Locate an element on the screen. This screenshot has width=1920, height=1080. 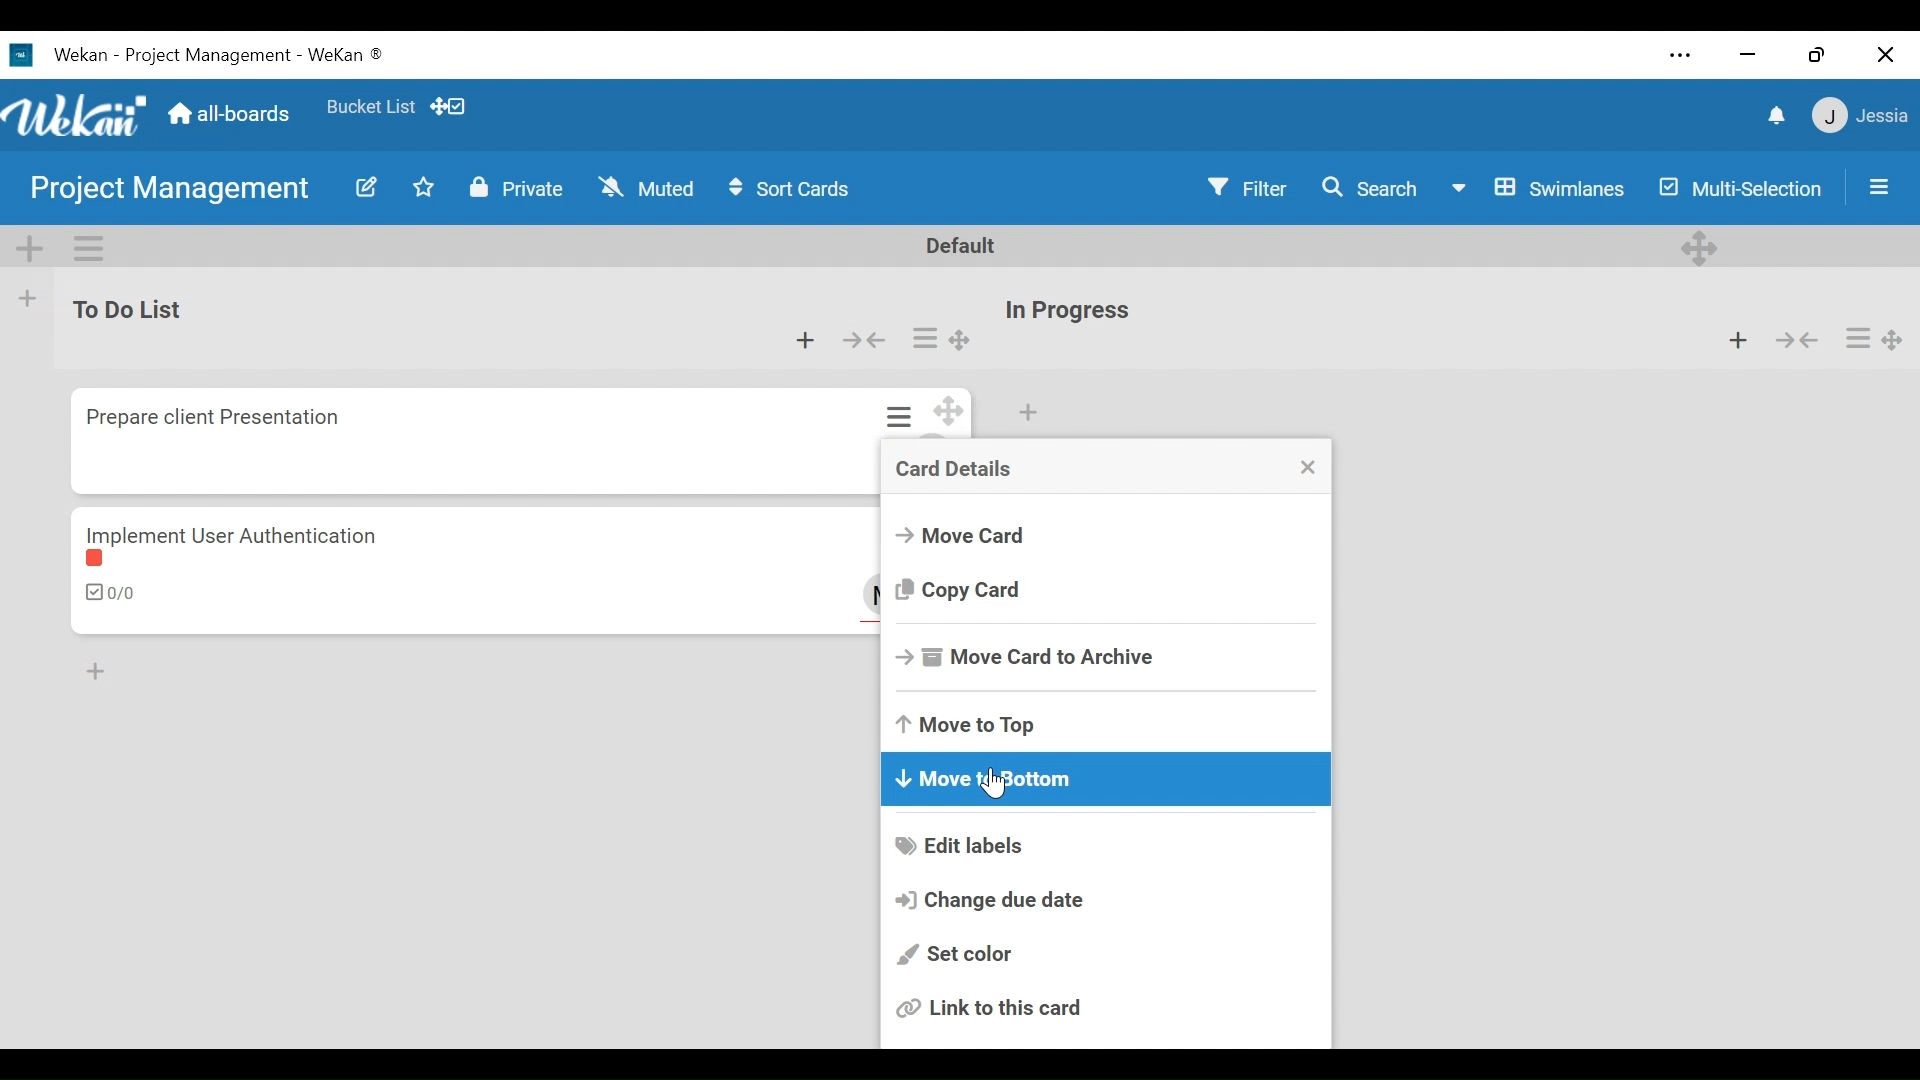
Move Card to Archive is located at coordinates (1029, 657).